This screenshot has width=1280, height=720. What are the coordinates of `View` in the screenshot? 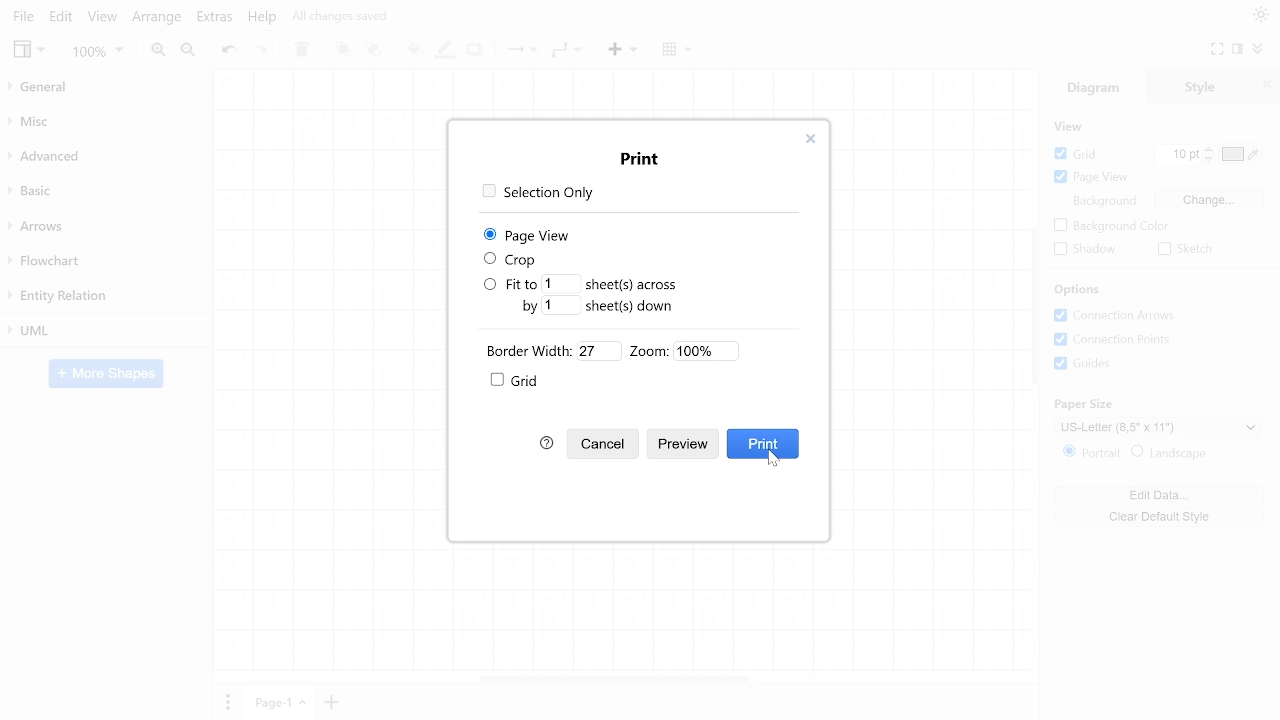 It's located at (31, 51).